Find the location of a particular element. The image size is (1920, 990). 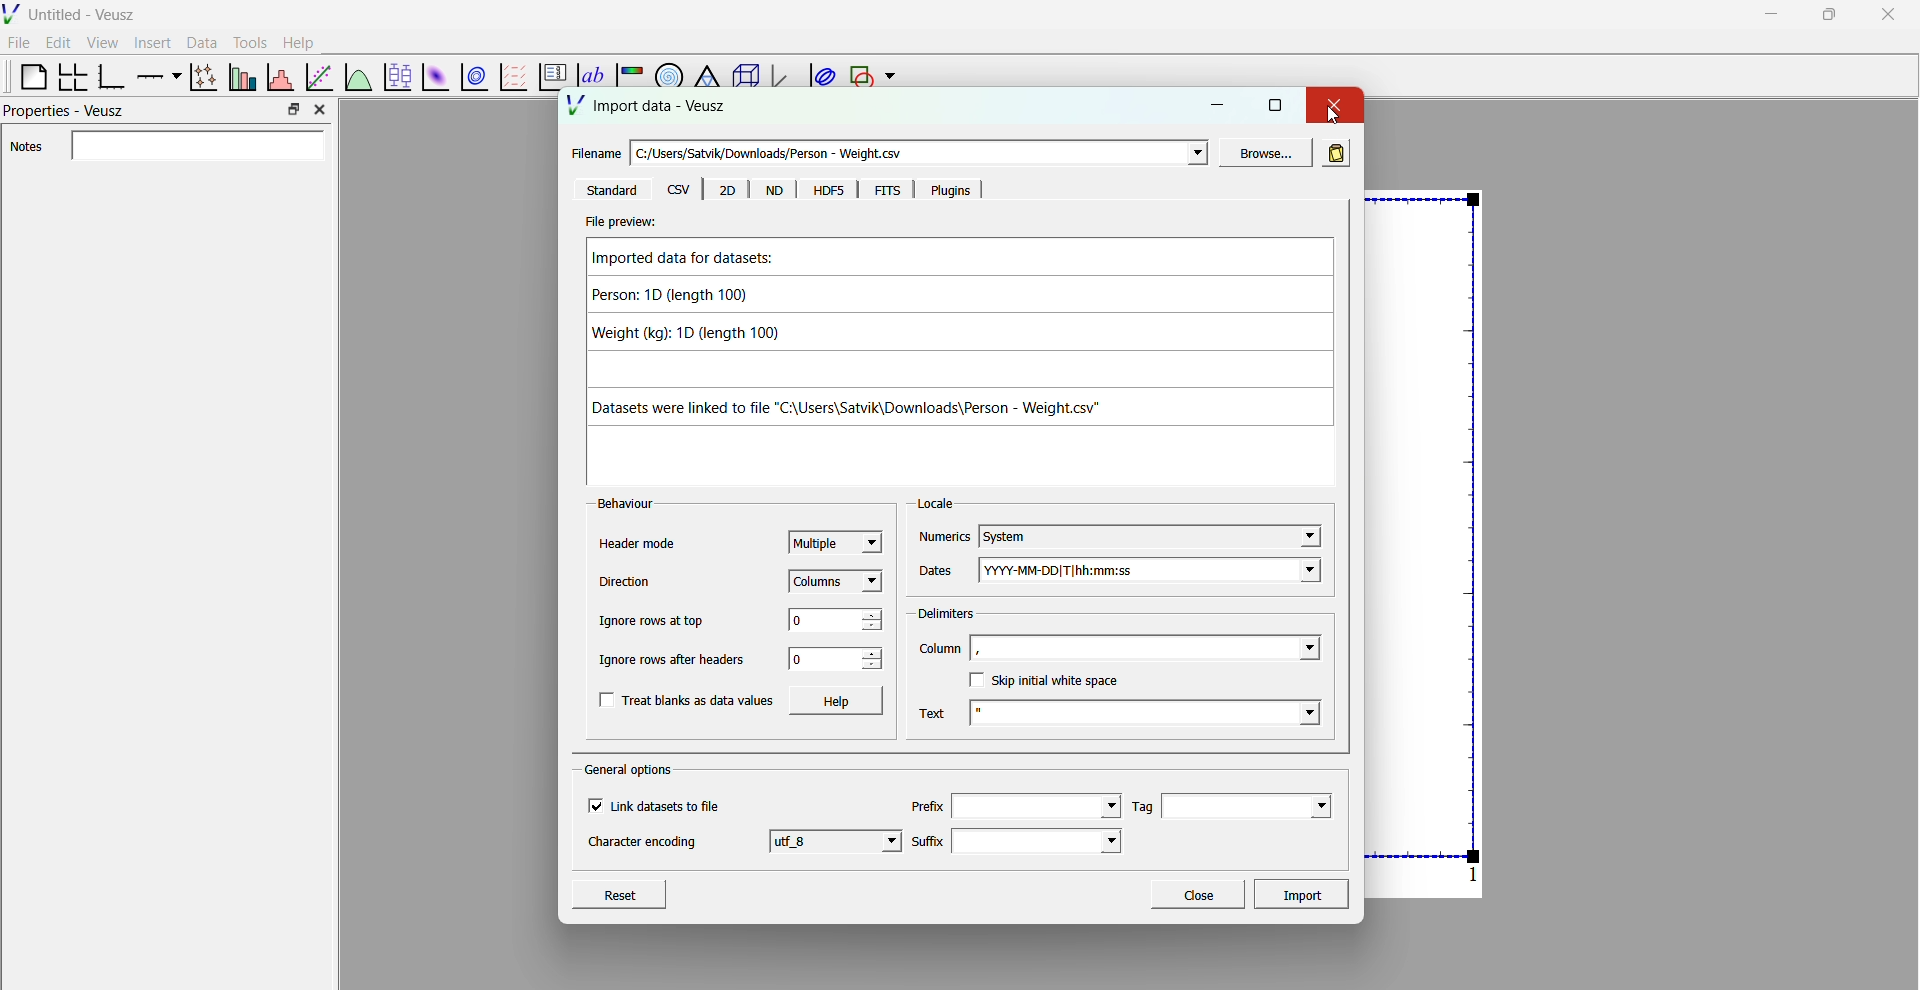

delimiters is located at coordinates (944, 610).